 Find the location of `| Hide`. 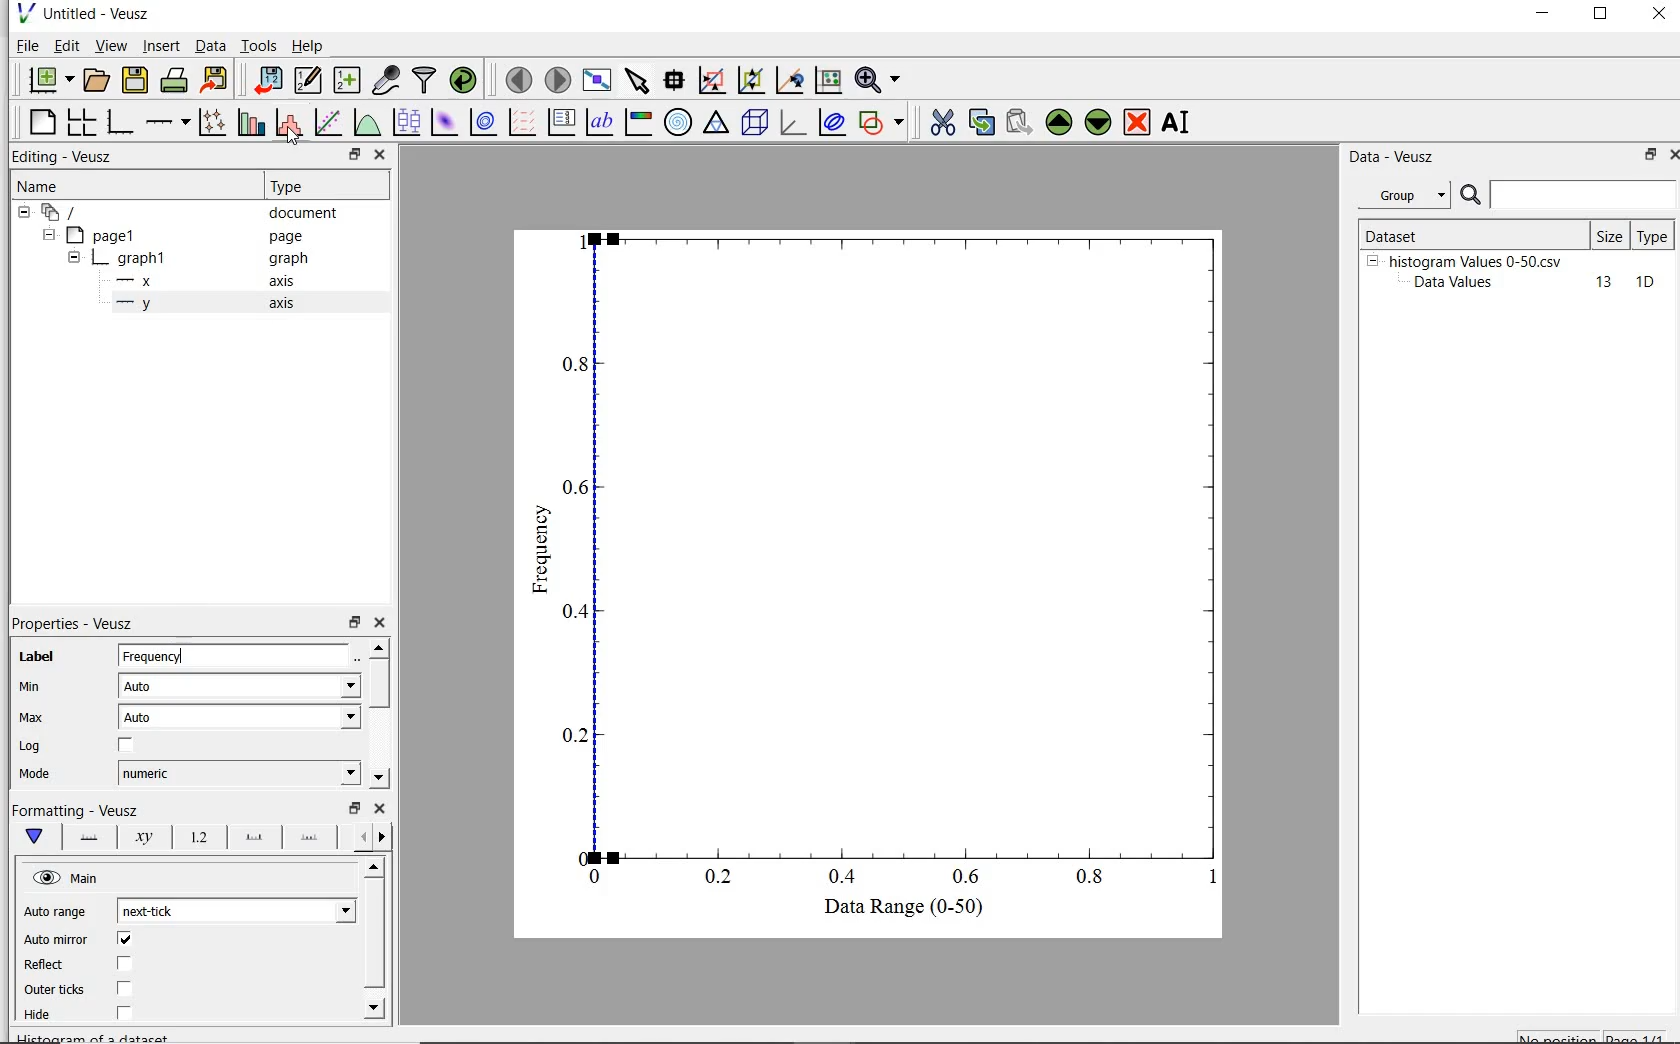

| Hide is located at coordinates (36, 1015).